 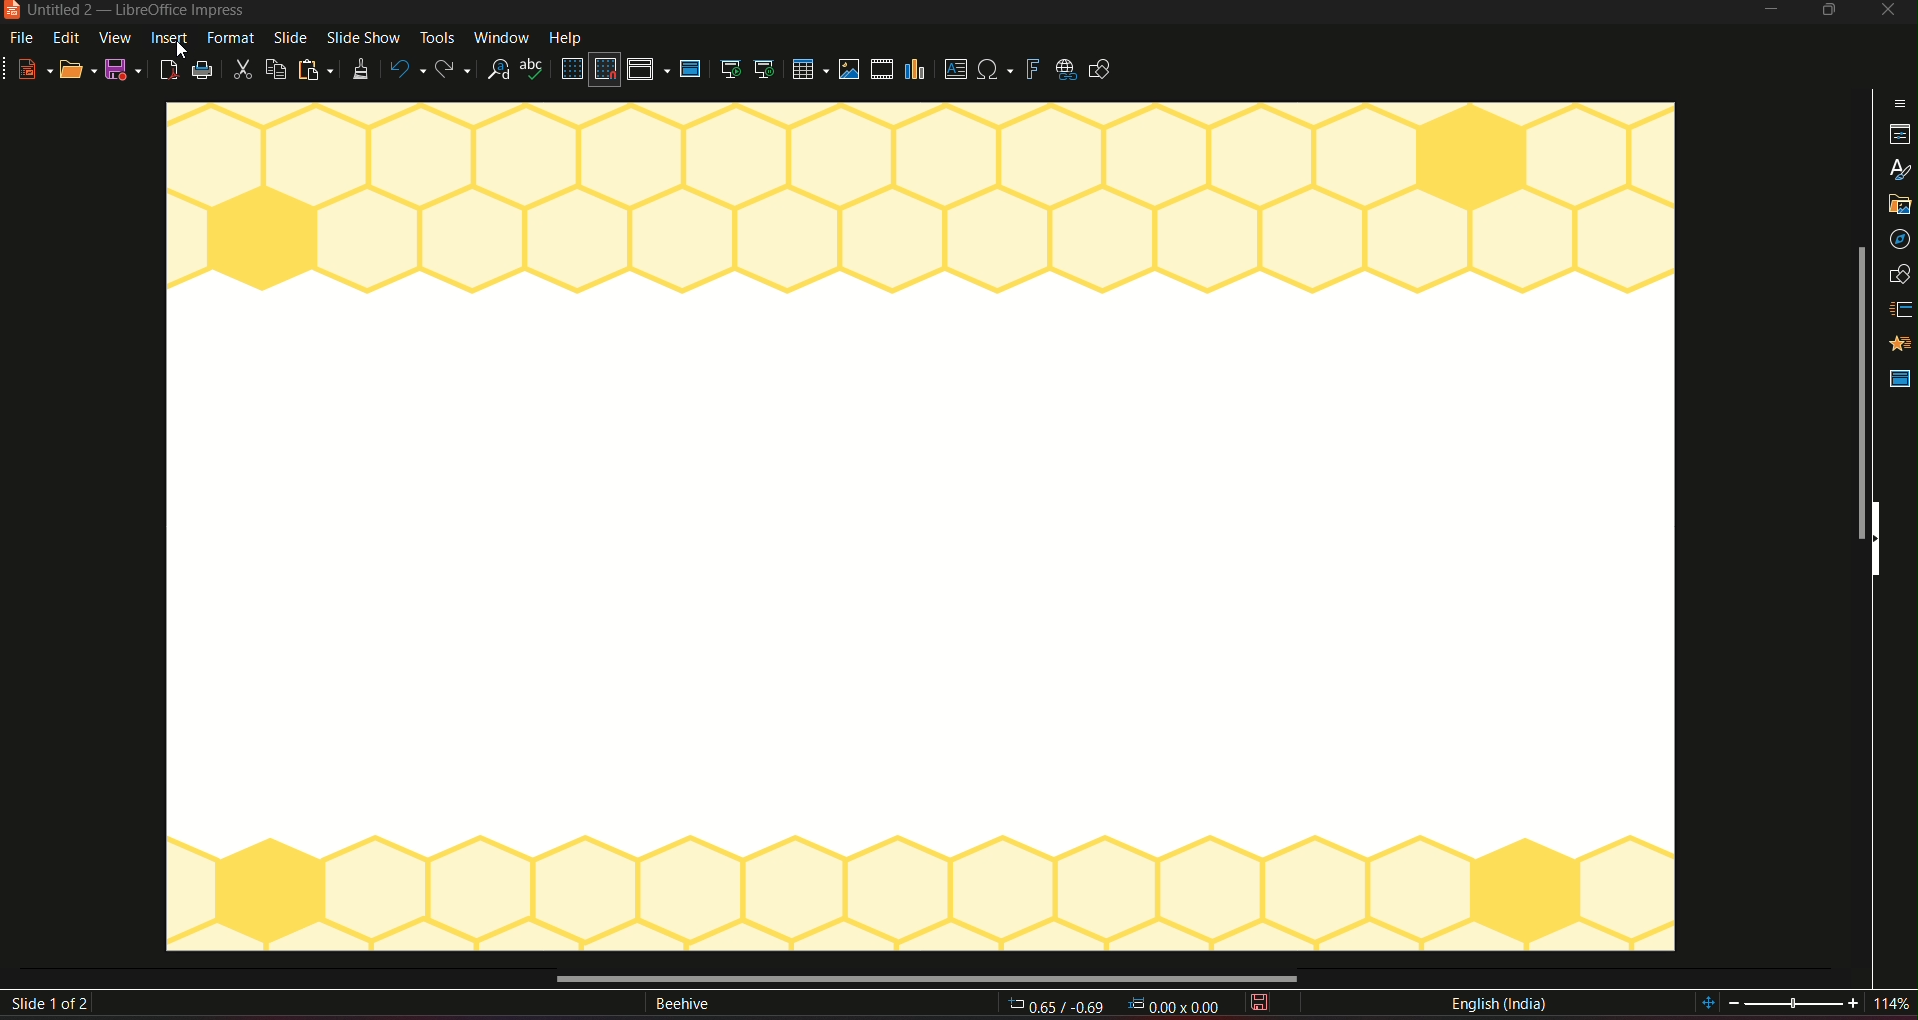 What do you see at coordinates (29, 68) in the screenshot?
I see `new` at bounding box center [29, 68].